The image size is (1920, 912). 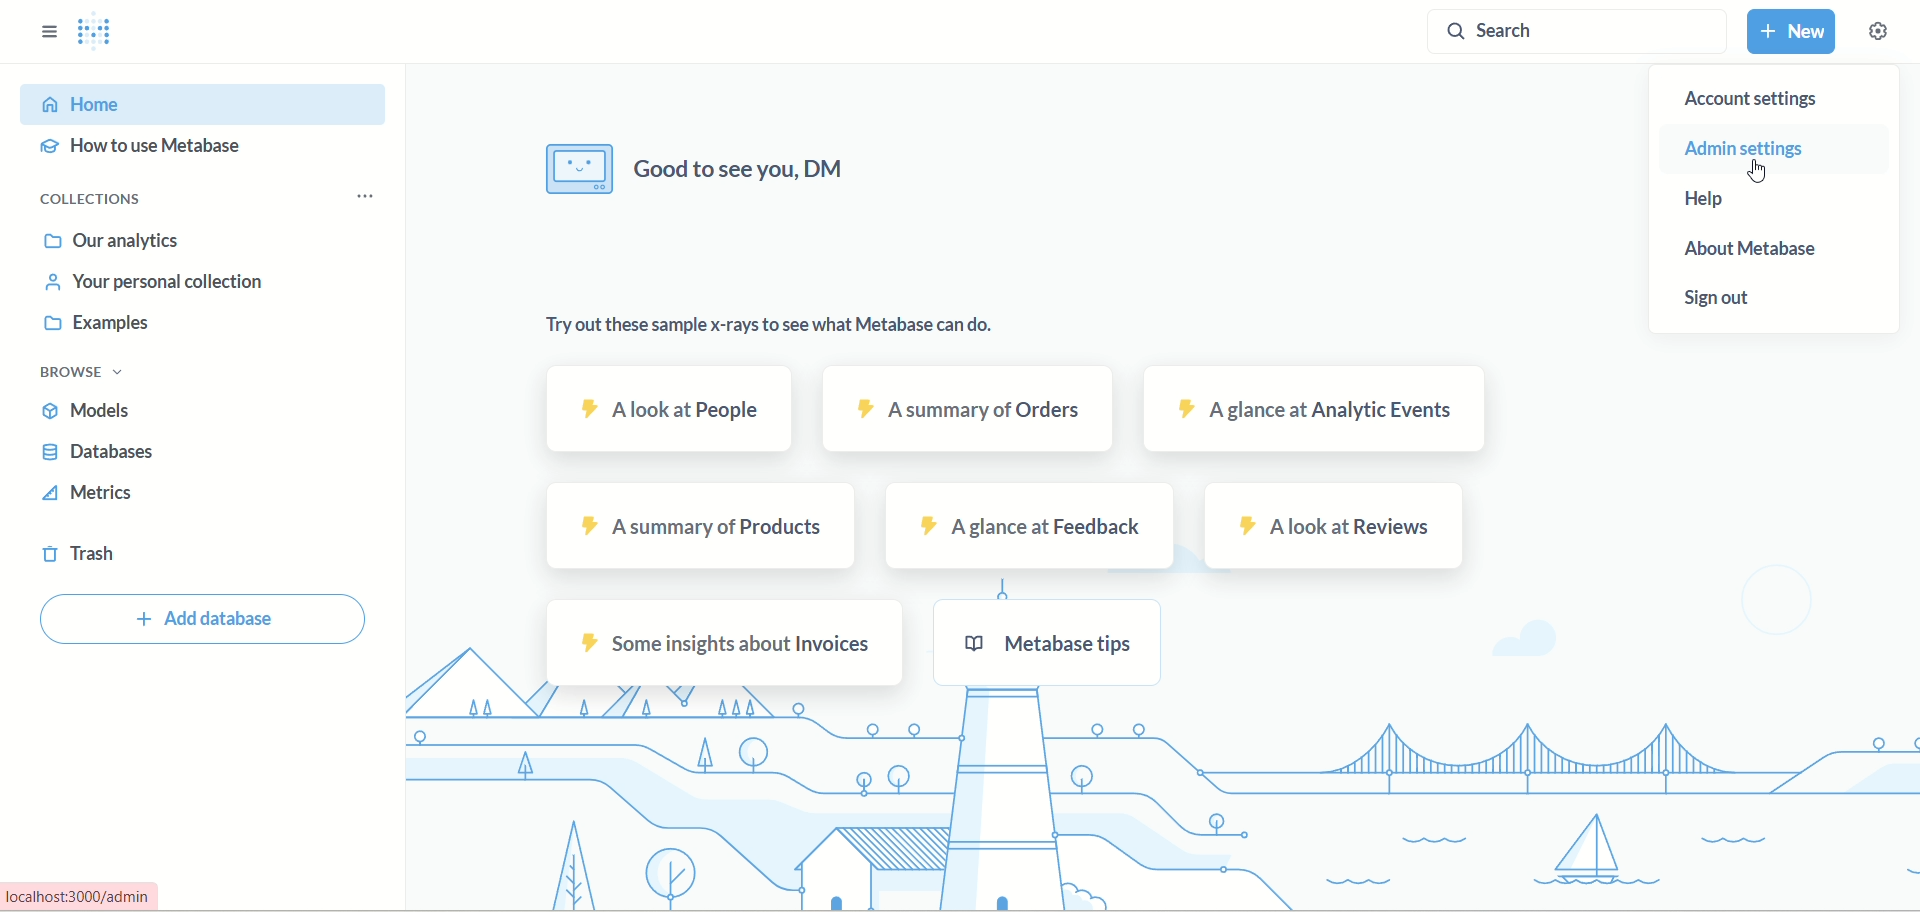 I want to click on metrics, so click(x=89, y=498).